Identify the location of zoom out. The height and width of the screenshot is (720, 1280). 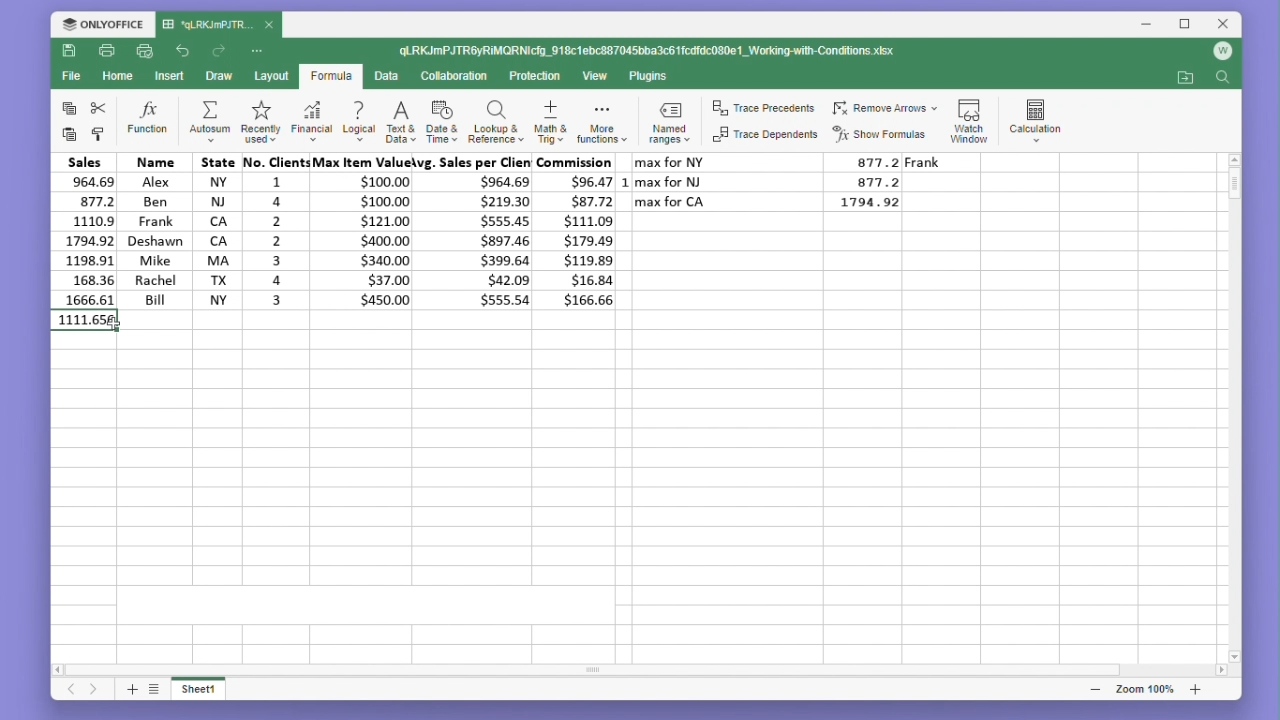
(1097, 690).